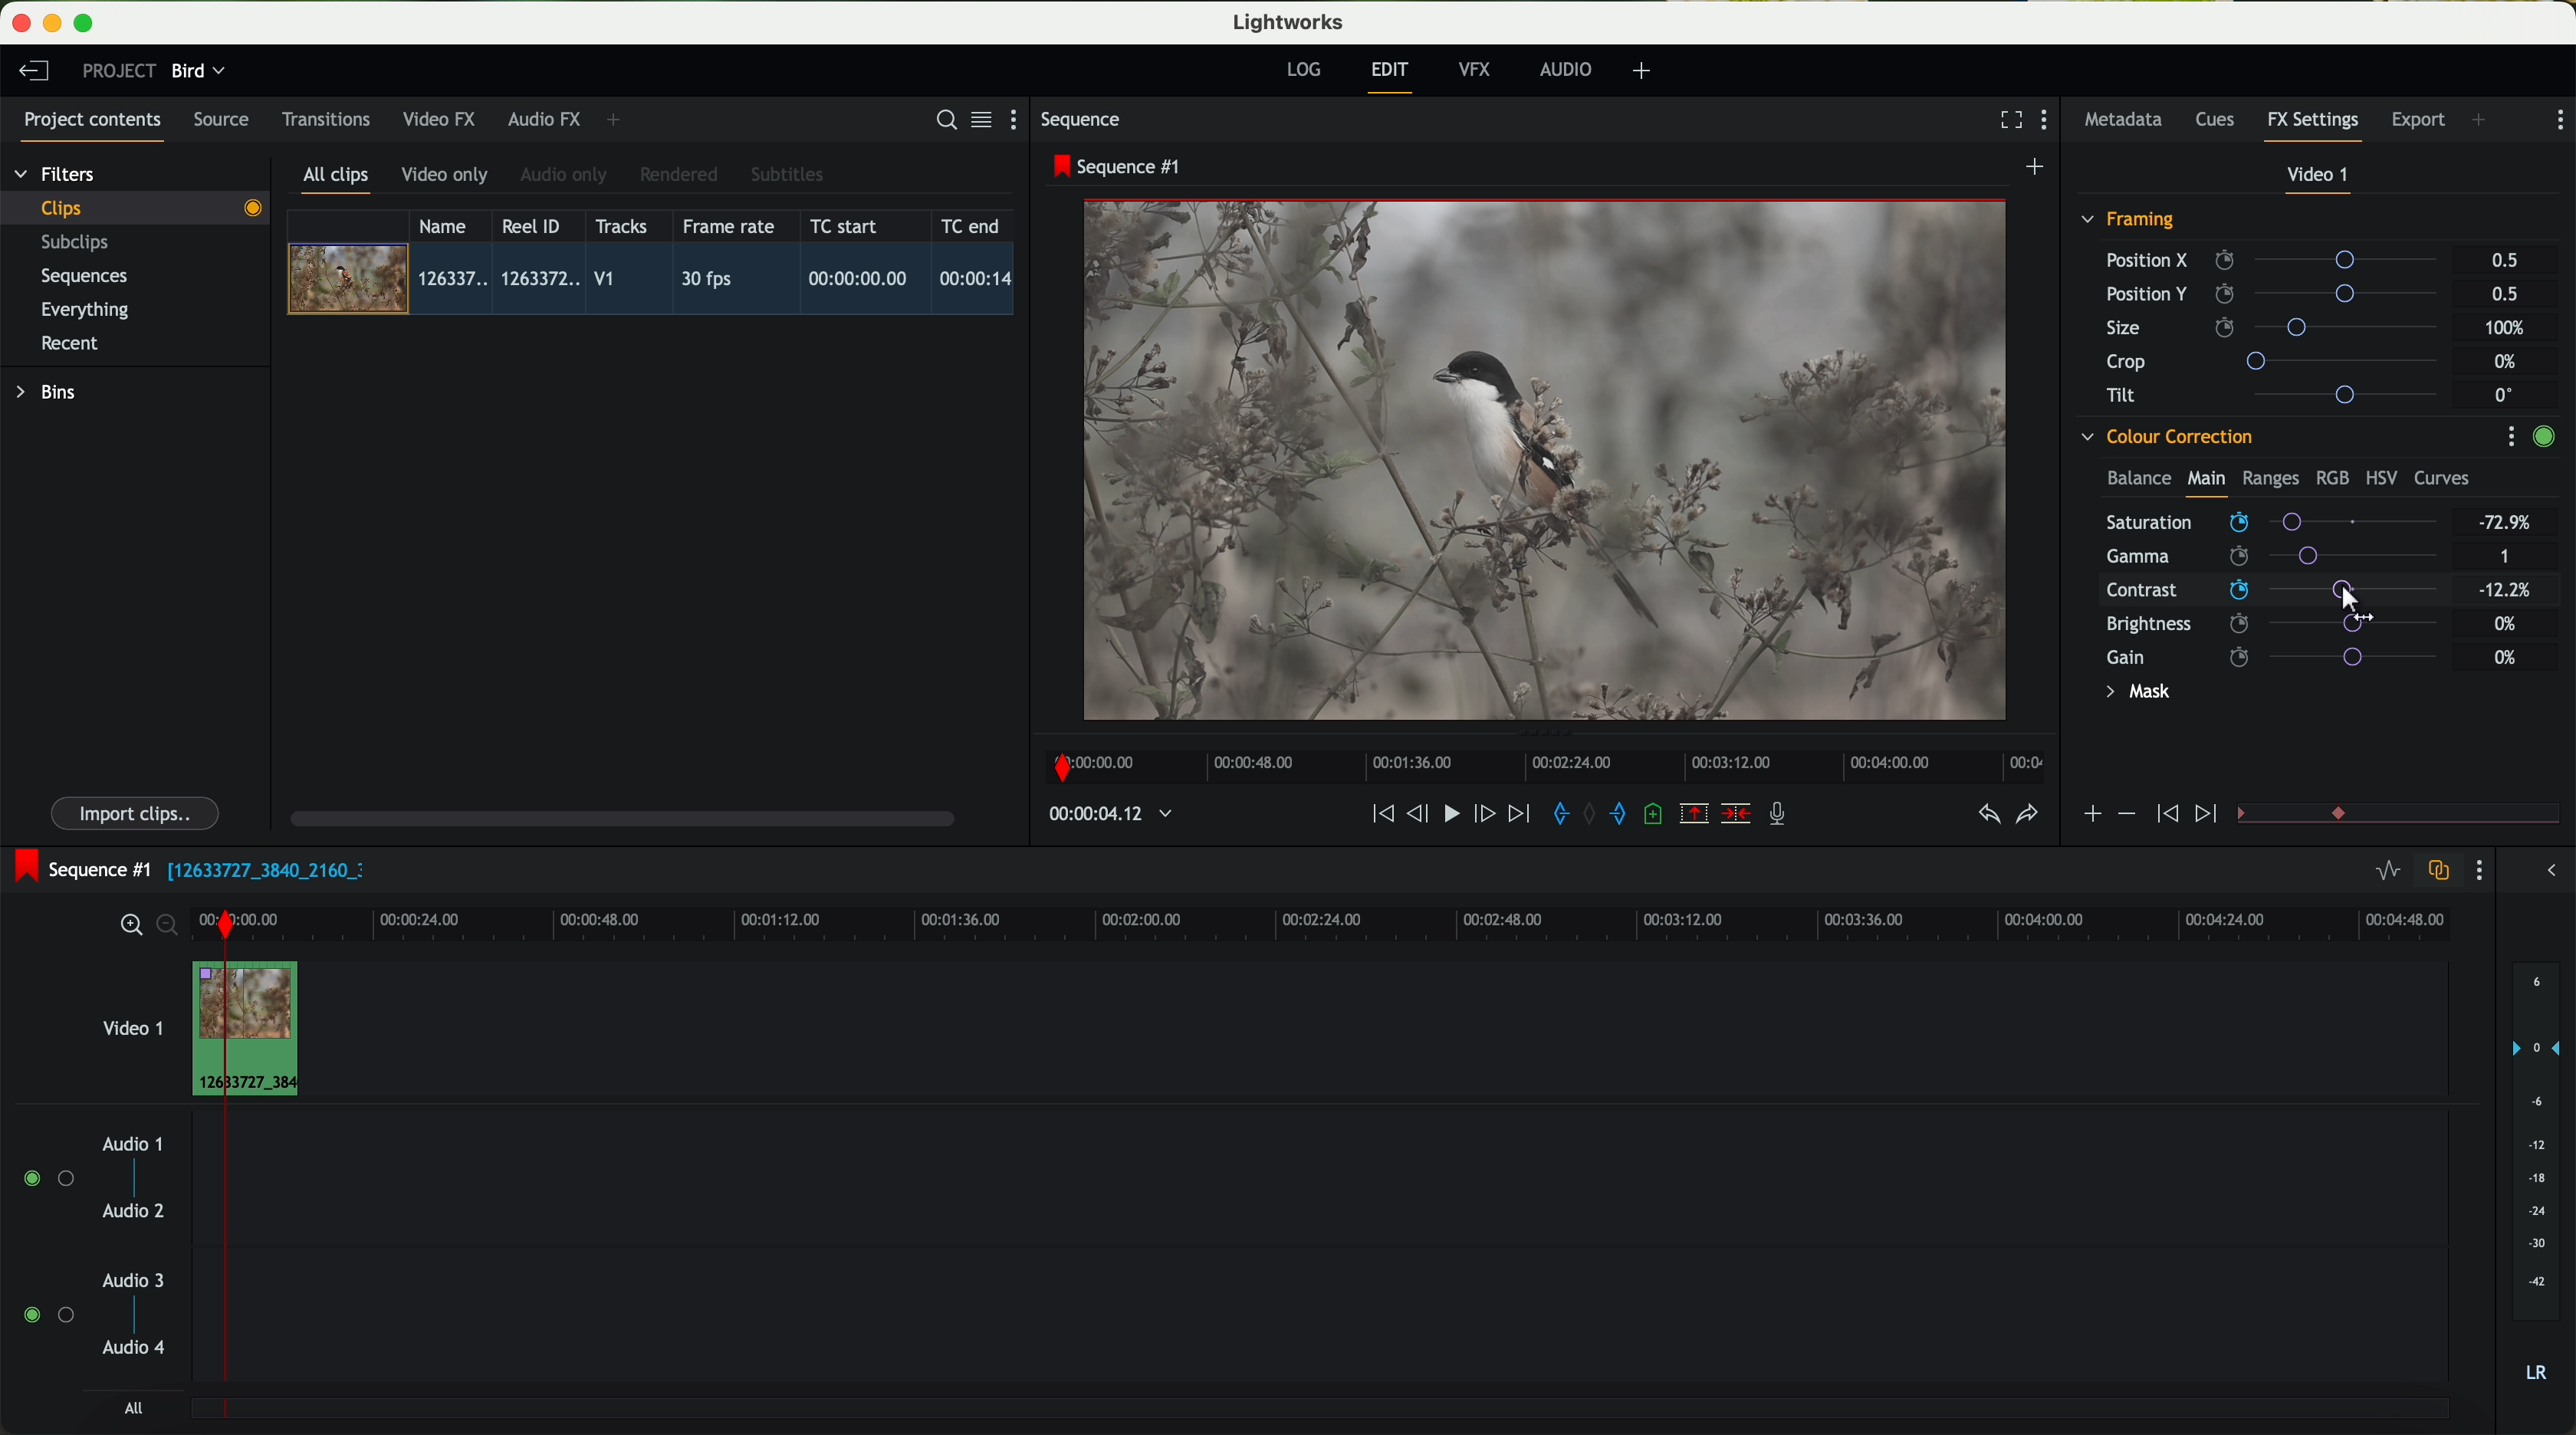  What do you see at coordinates (1645, 71) in the screenshot?
I see `add, remove and create layouts` at bounding box center [1645, 71].